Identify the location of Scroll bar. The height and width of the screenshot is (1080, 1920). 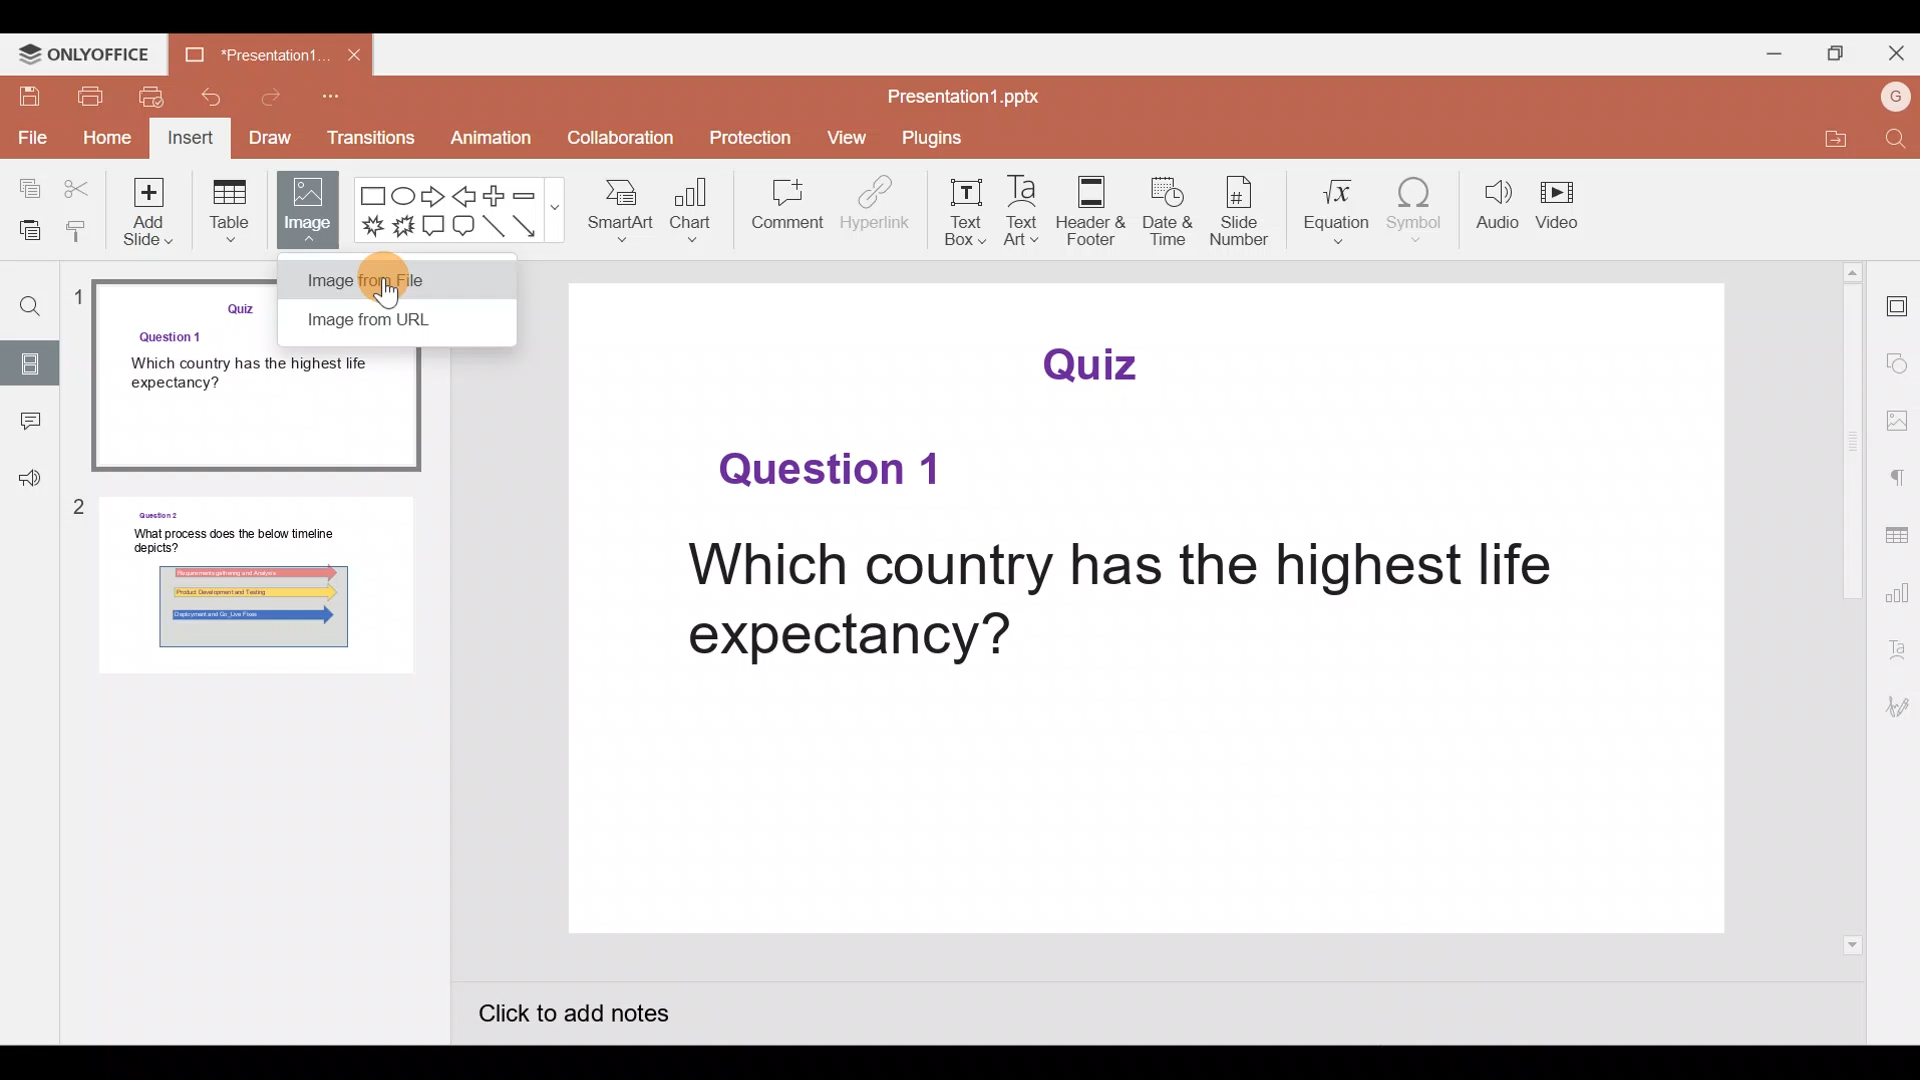
(1855, 608).